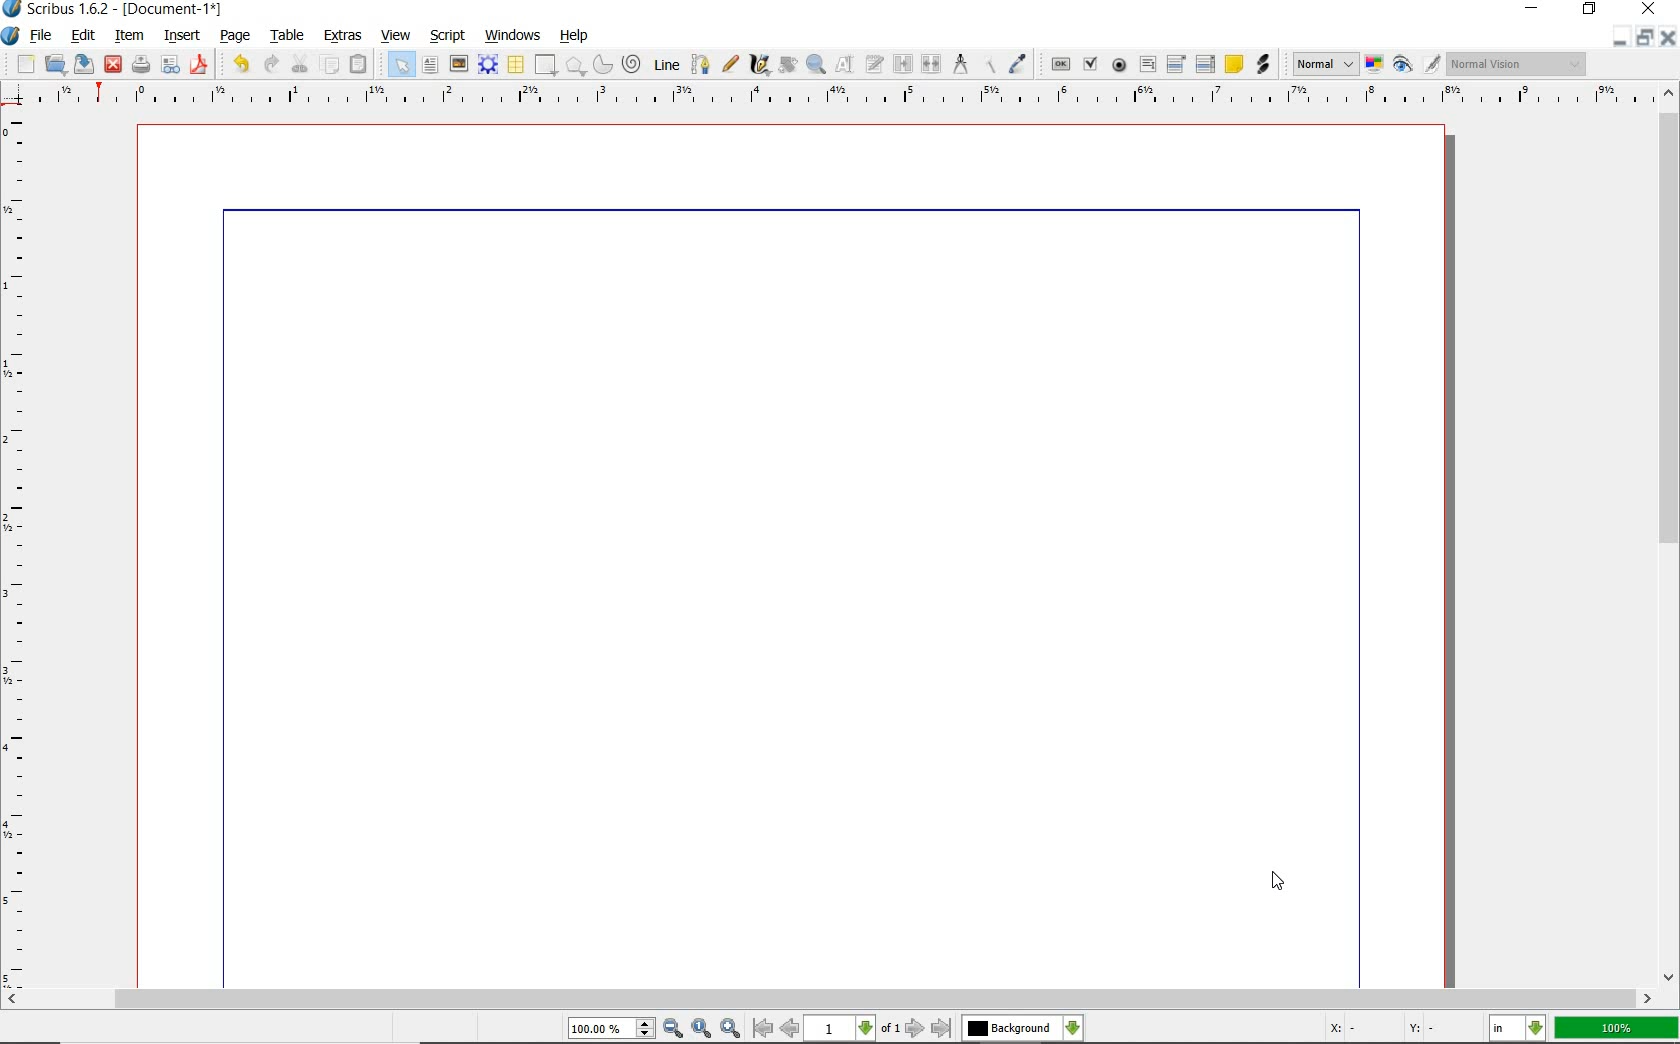 This screenshot has height=1044, width=1680. I want to click on table, so click(515, 64).